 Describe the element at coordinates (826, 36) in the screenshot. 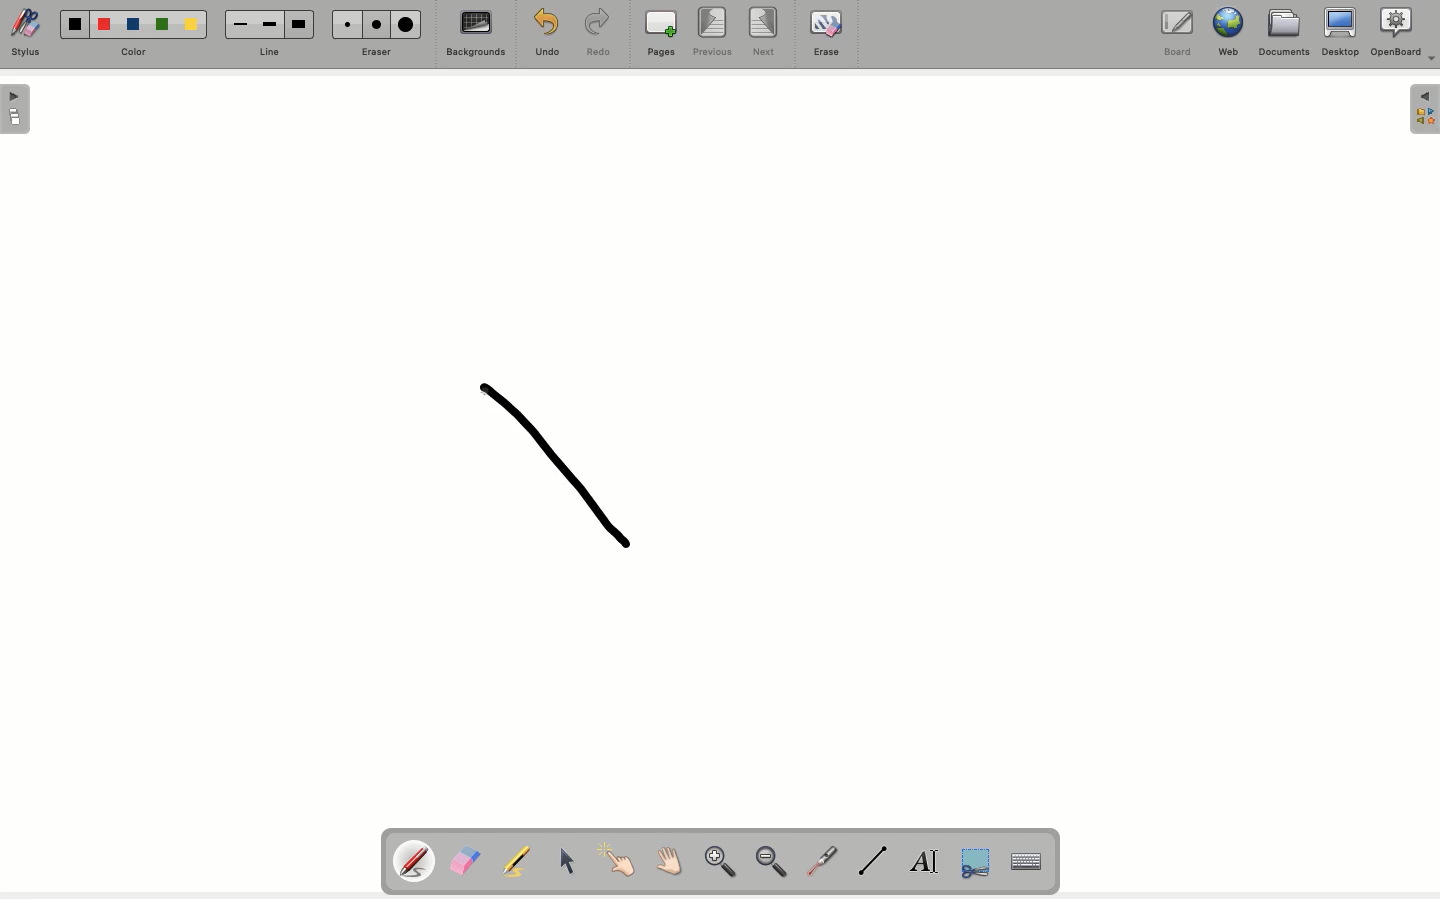

I see `Erase` at that location.